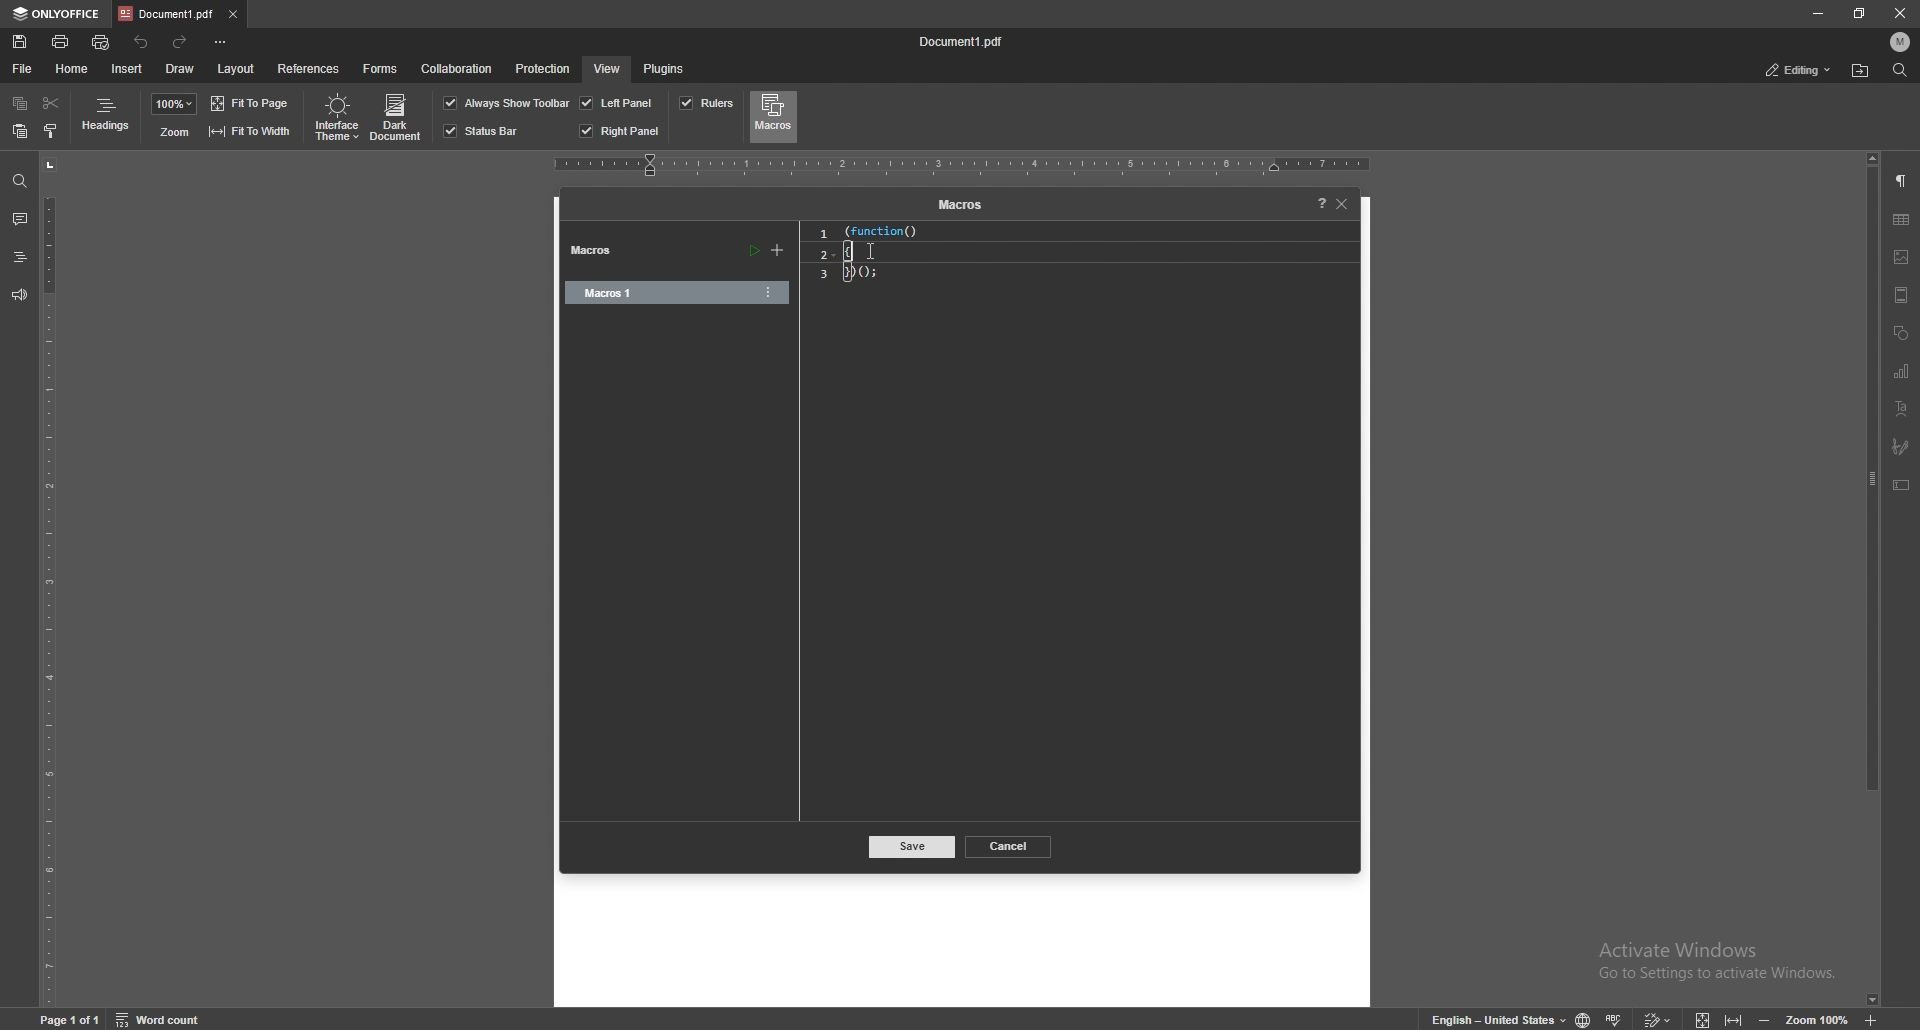 This screenshot has height=1030, width=1920. What do you see at coordinates (507, 102) in the screenshot?
I see `always show toolbar` at bounding box center [507, 102].